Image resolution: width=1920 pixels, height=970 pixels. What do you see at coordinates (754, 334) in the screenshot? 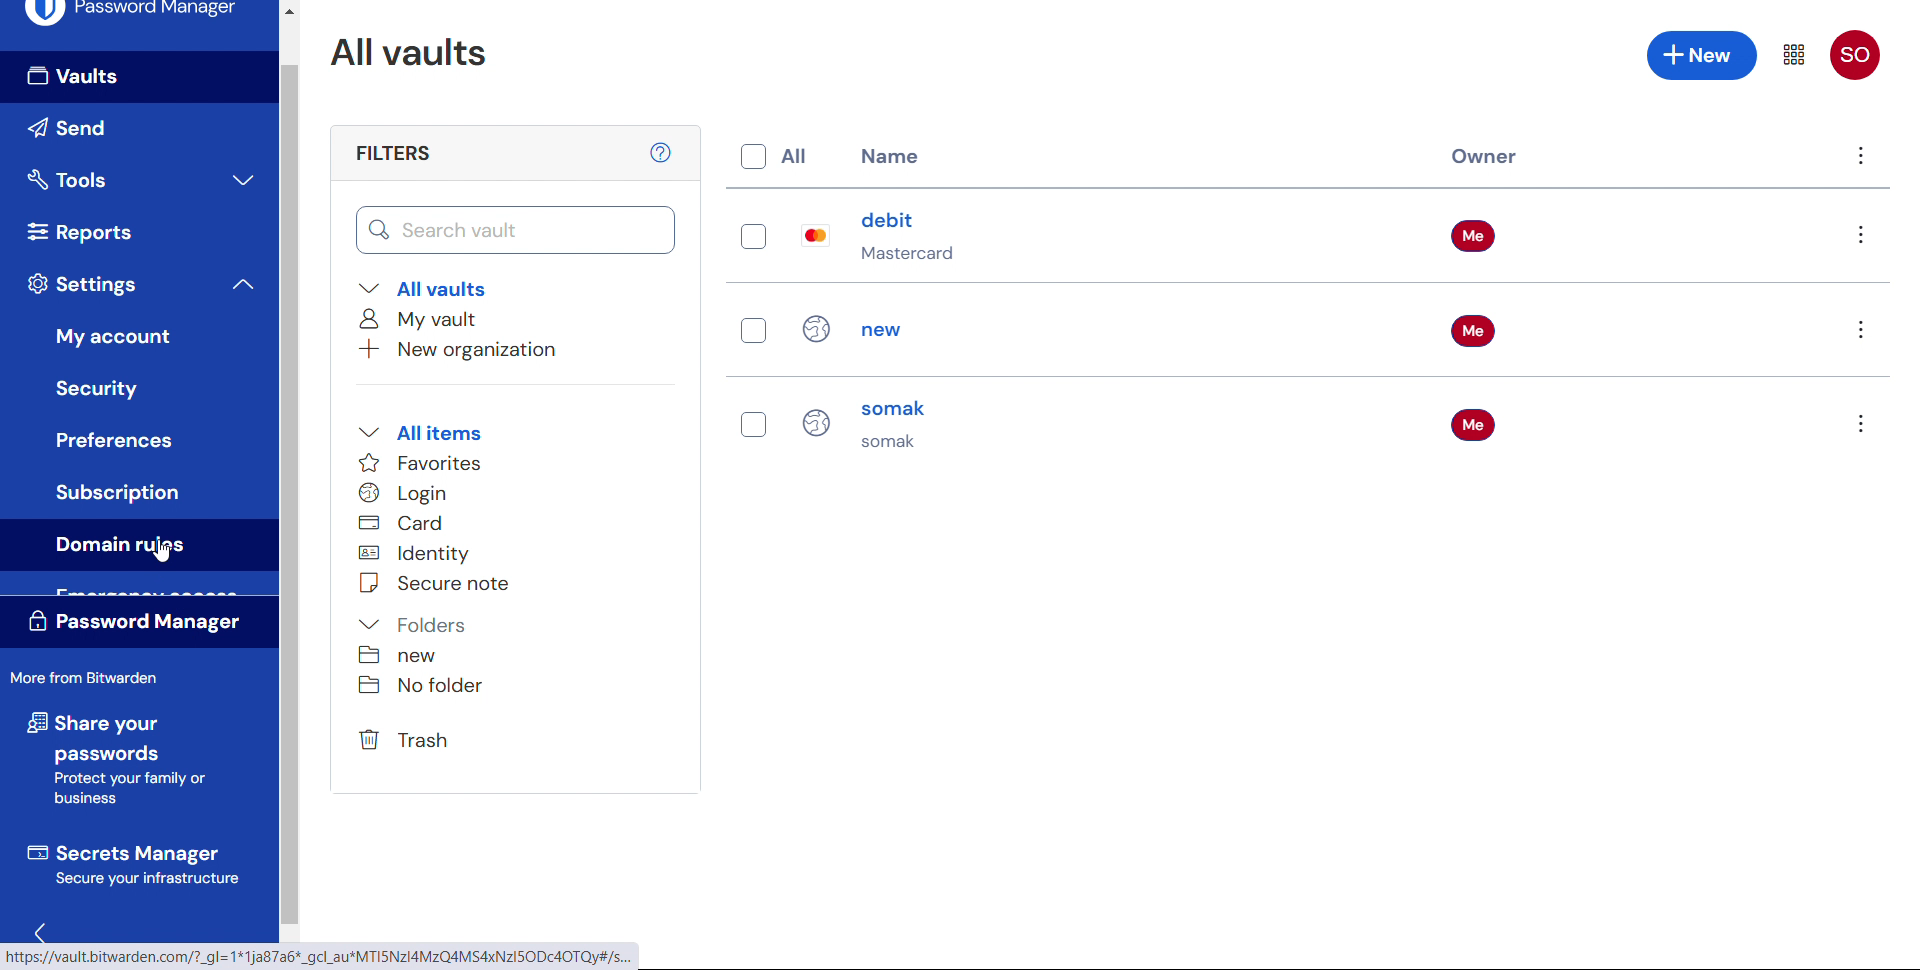
I see `Select individual entries ` at bounding box center [754, 334].